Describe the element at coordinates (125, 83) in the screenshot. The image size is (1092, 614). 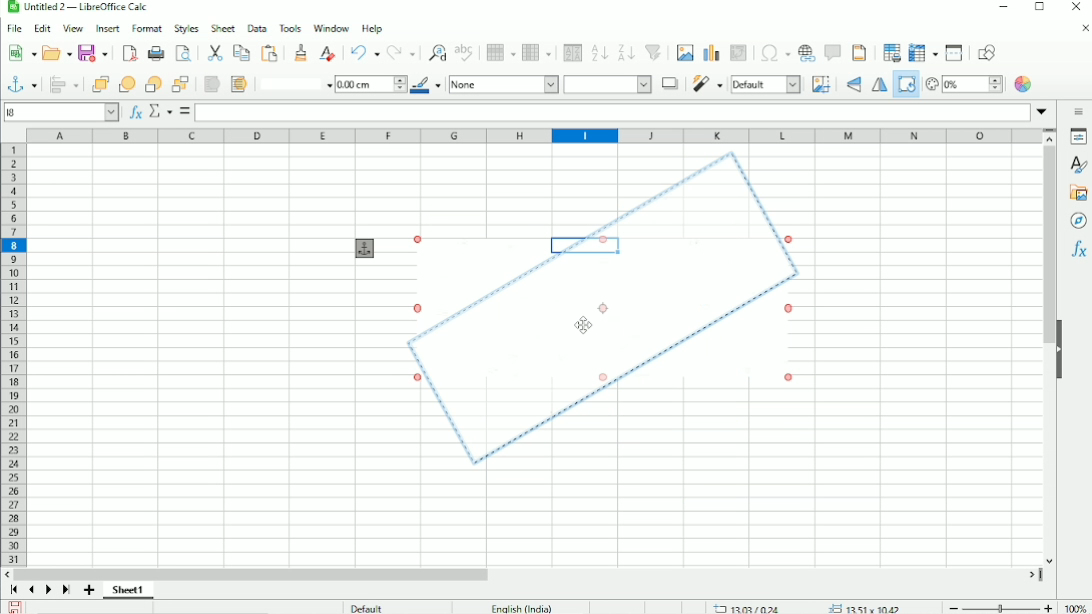
I see `Forward one` at that location.